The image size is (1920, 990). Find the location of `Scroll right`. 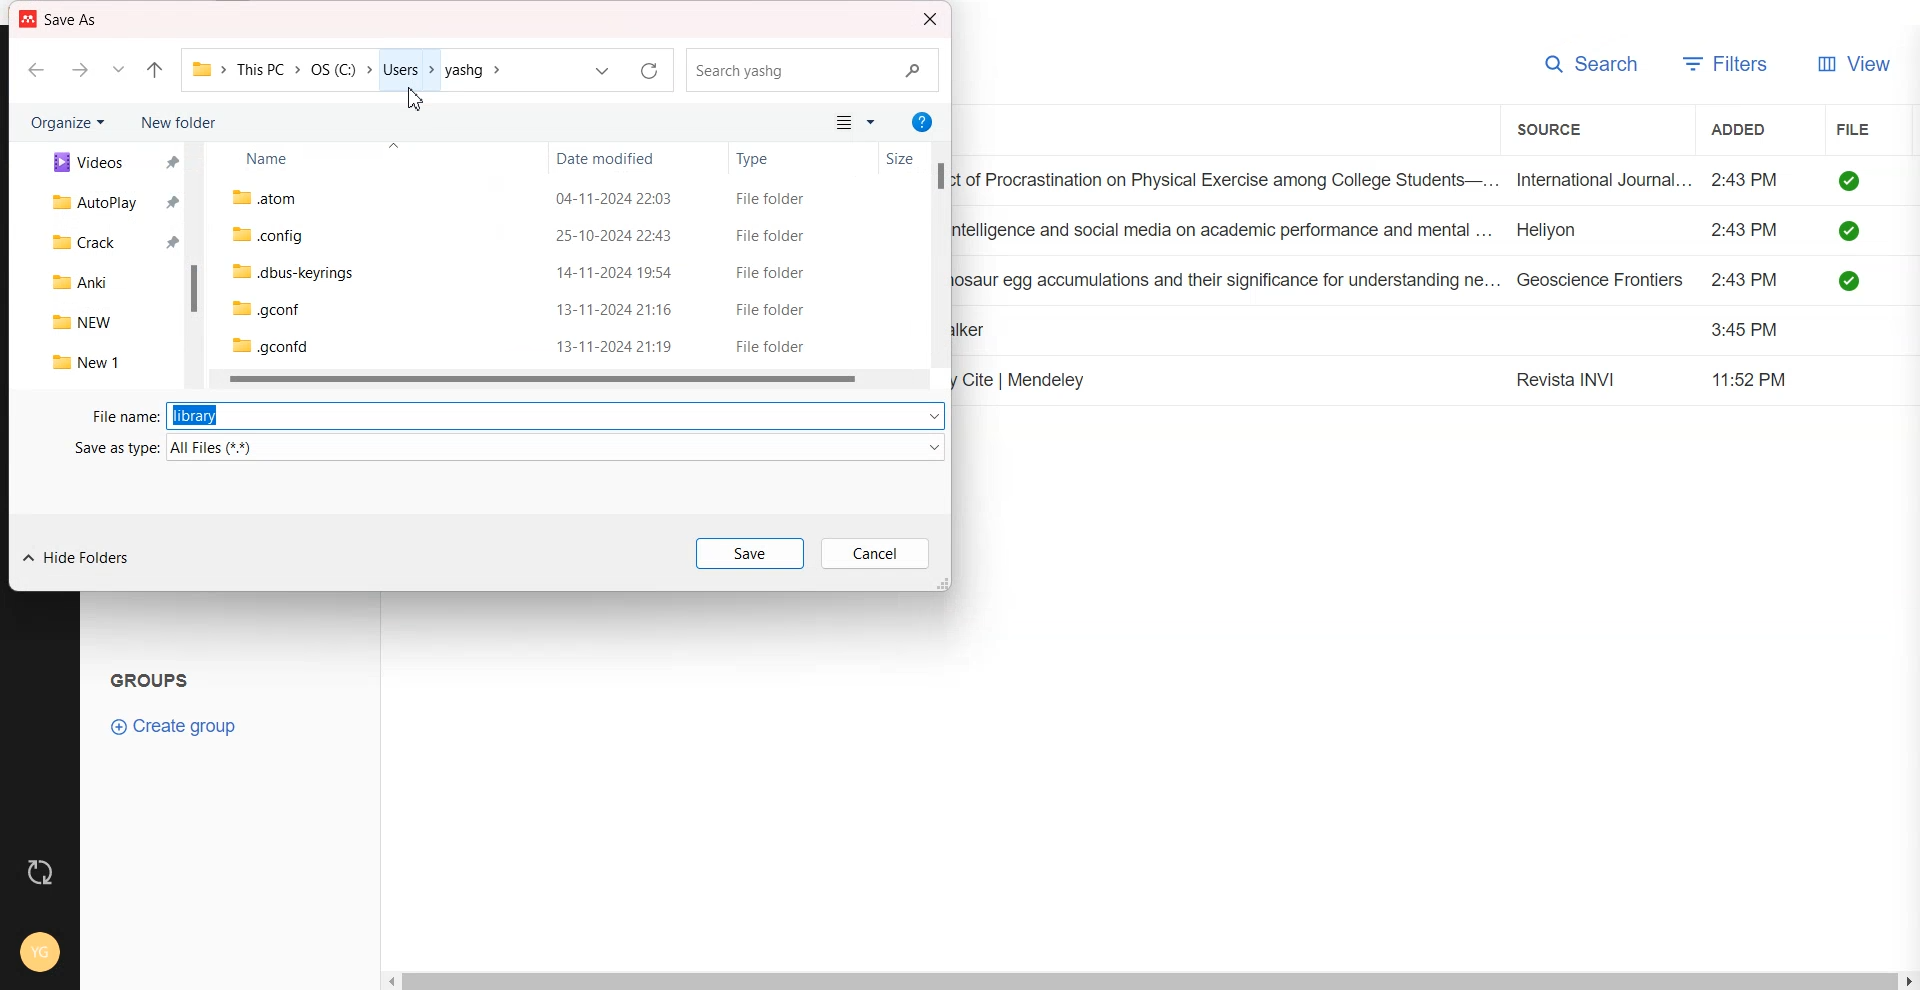

Scroll right is located at coordinates (1908, 980).